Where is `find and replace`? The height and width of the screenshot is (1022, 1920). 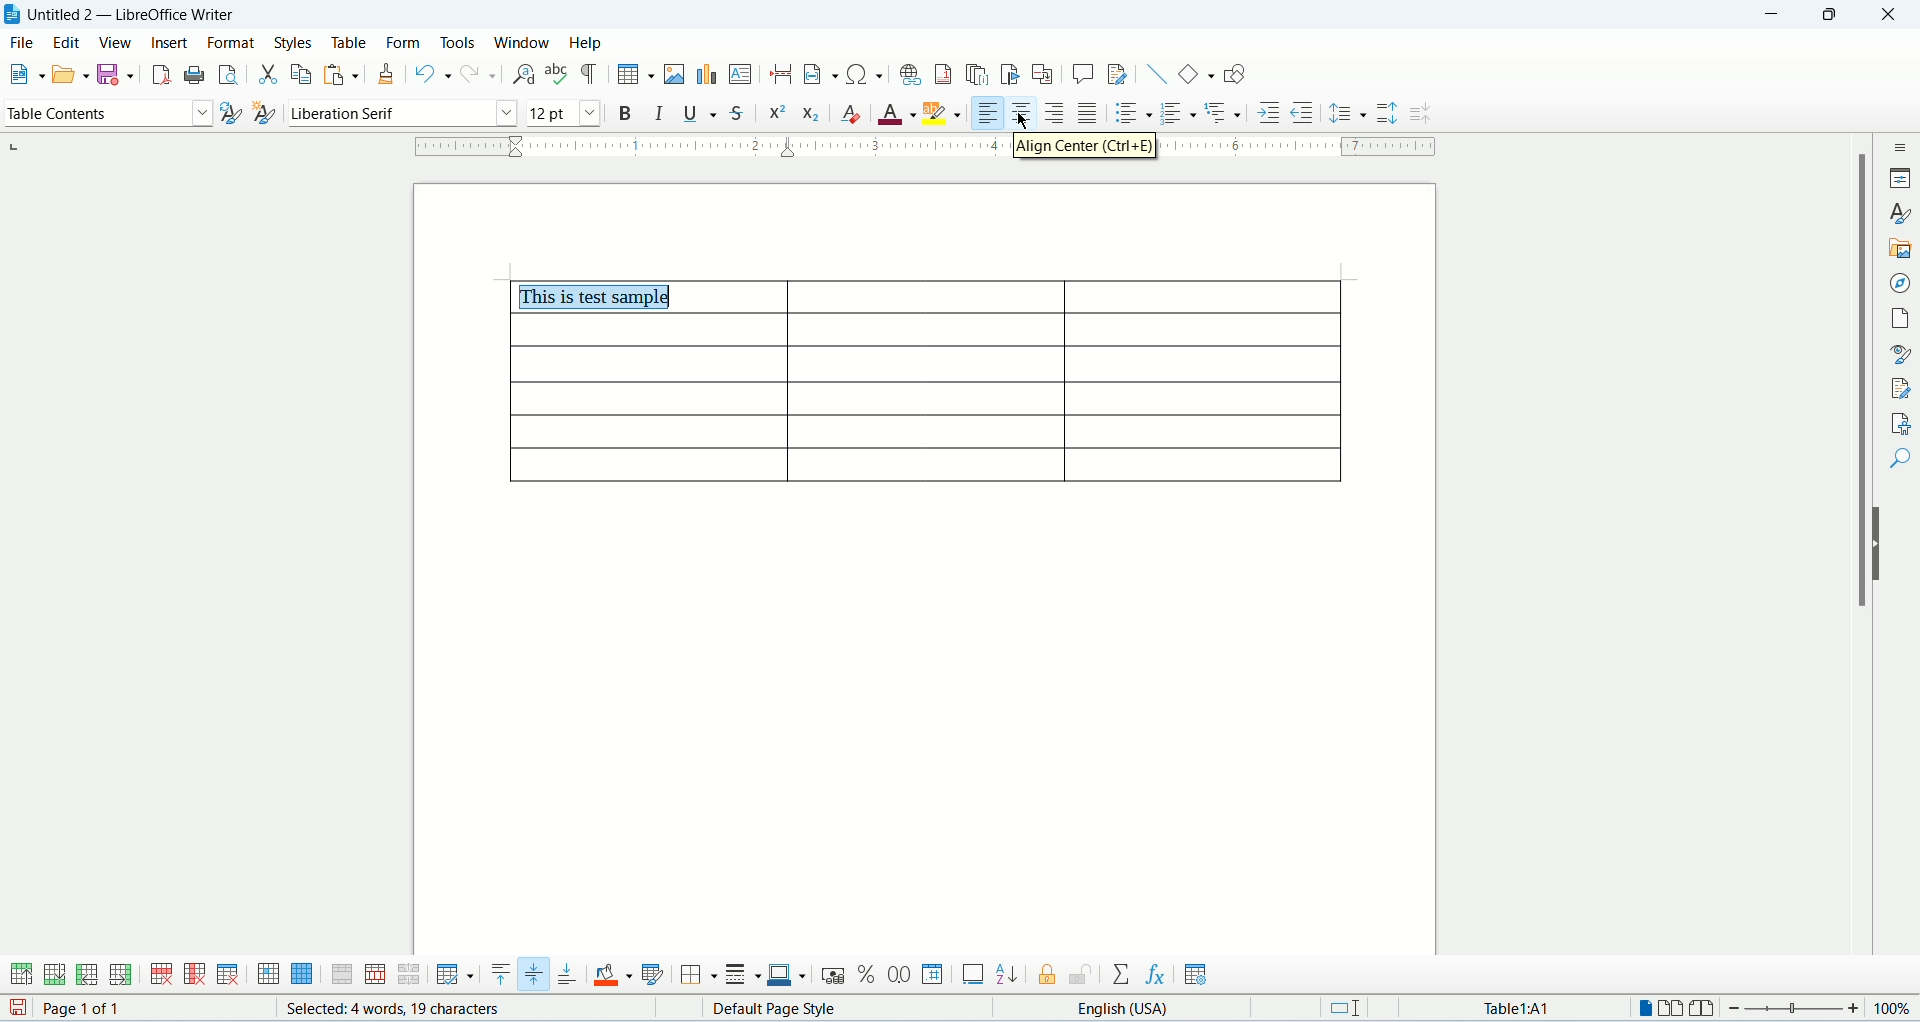
find and replace is located at coordinates (524, 74).